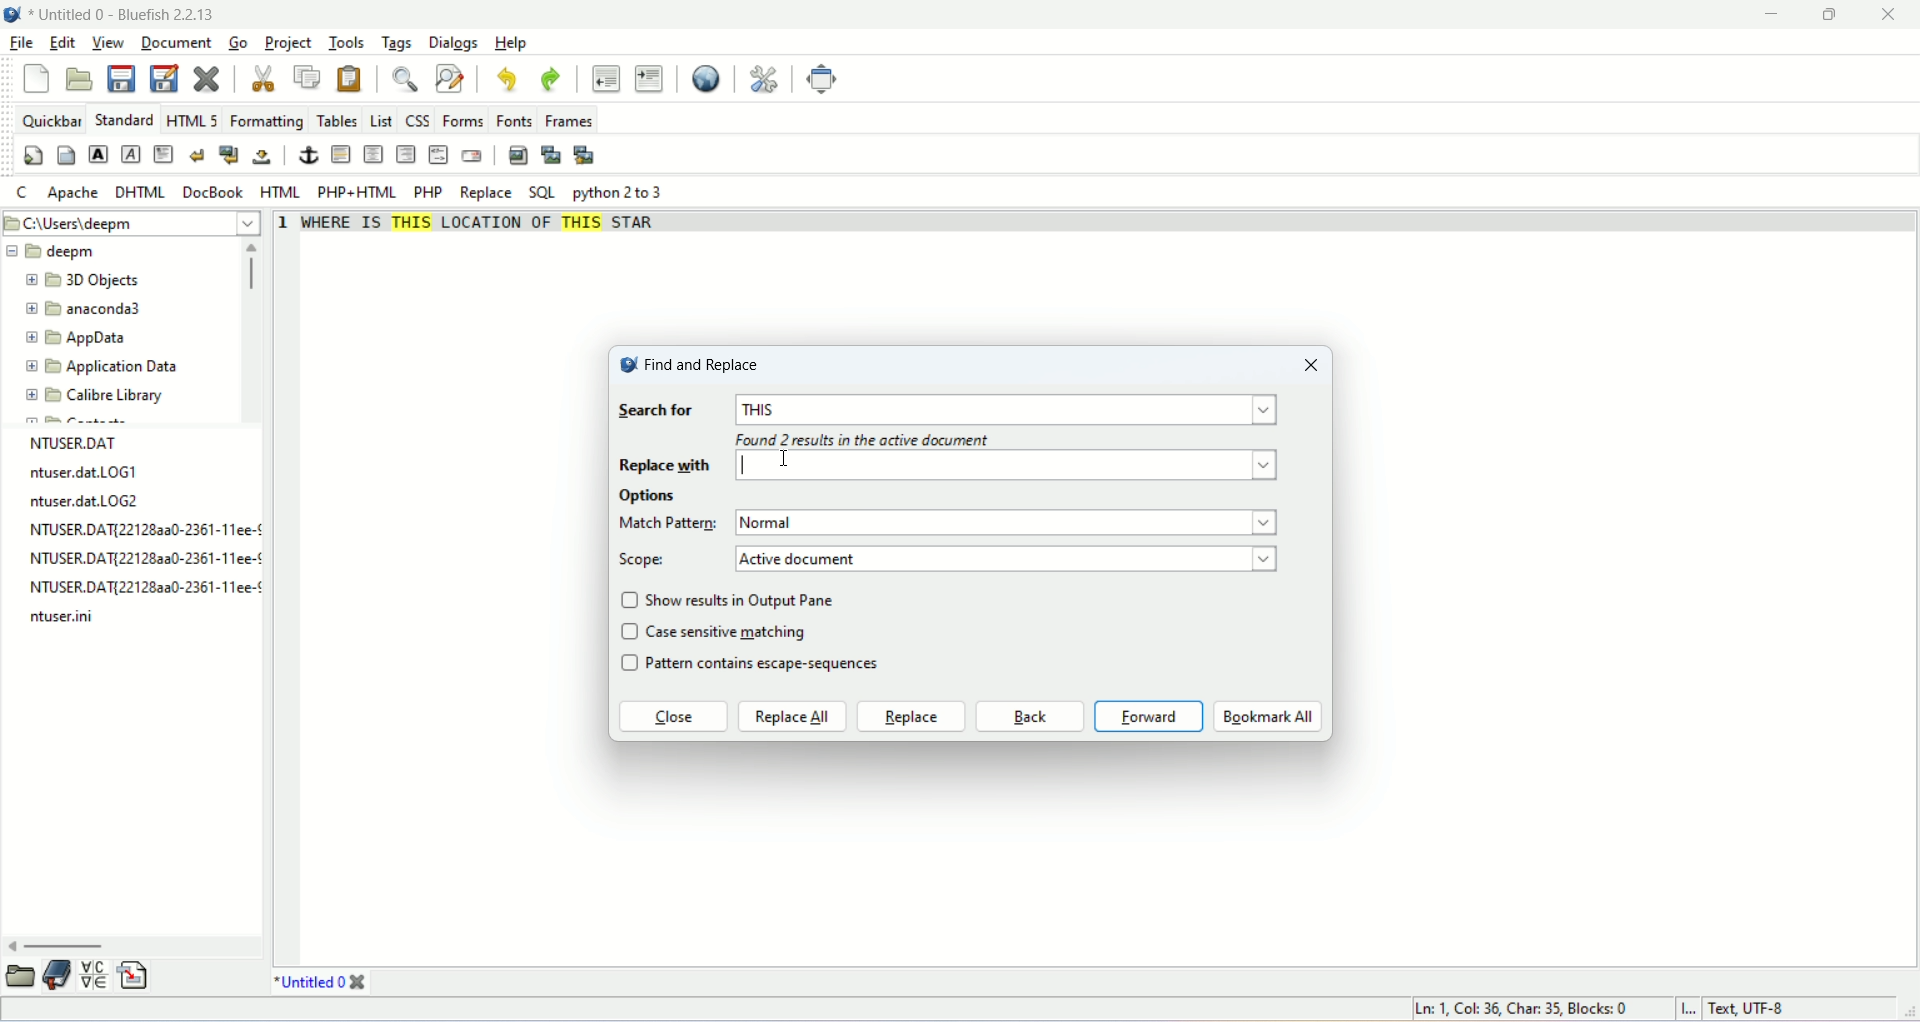 The height and width of the screenshot is (1022, 1920). I want to click on paragraph, so click(165, 154).